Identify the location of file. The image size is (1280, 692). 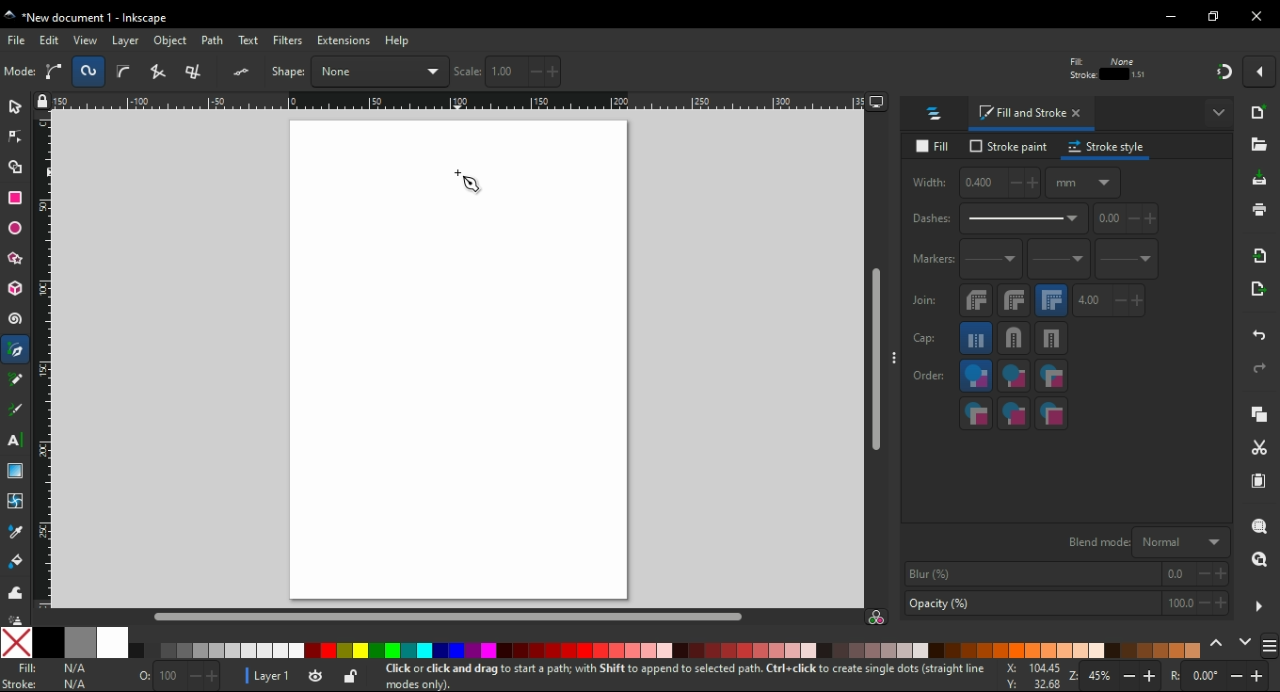
(18, 40).